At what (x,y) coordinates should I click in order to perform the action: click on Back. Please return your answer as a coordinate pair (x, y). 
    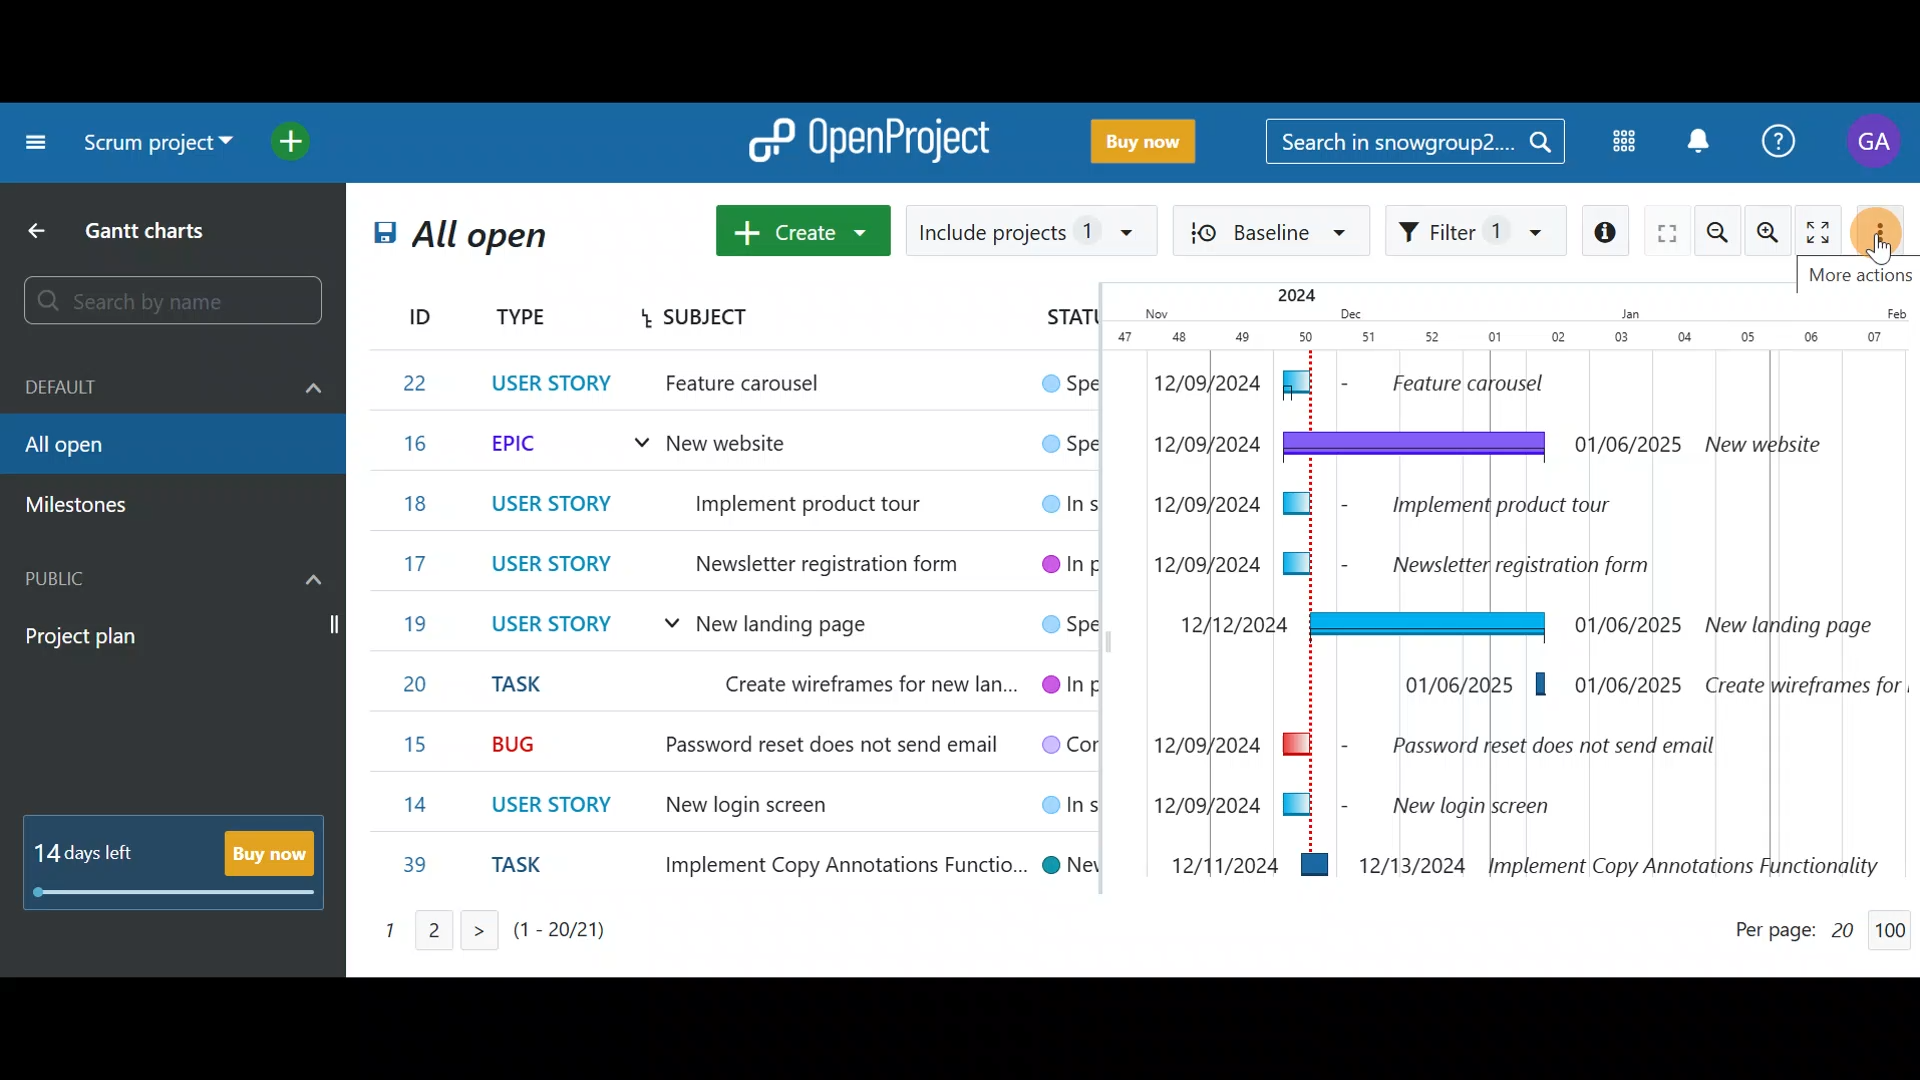
    Looking at the image, I should click on (42, 227).